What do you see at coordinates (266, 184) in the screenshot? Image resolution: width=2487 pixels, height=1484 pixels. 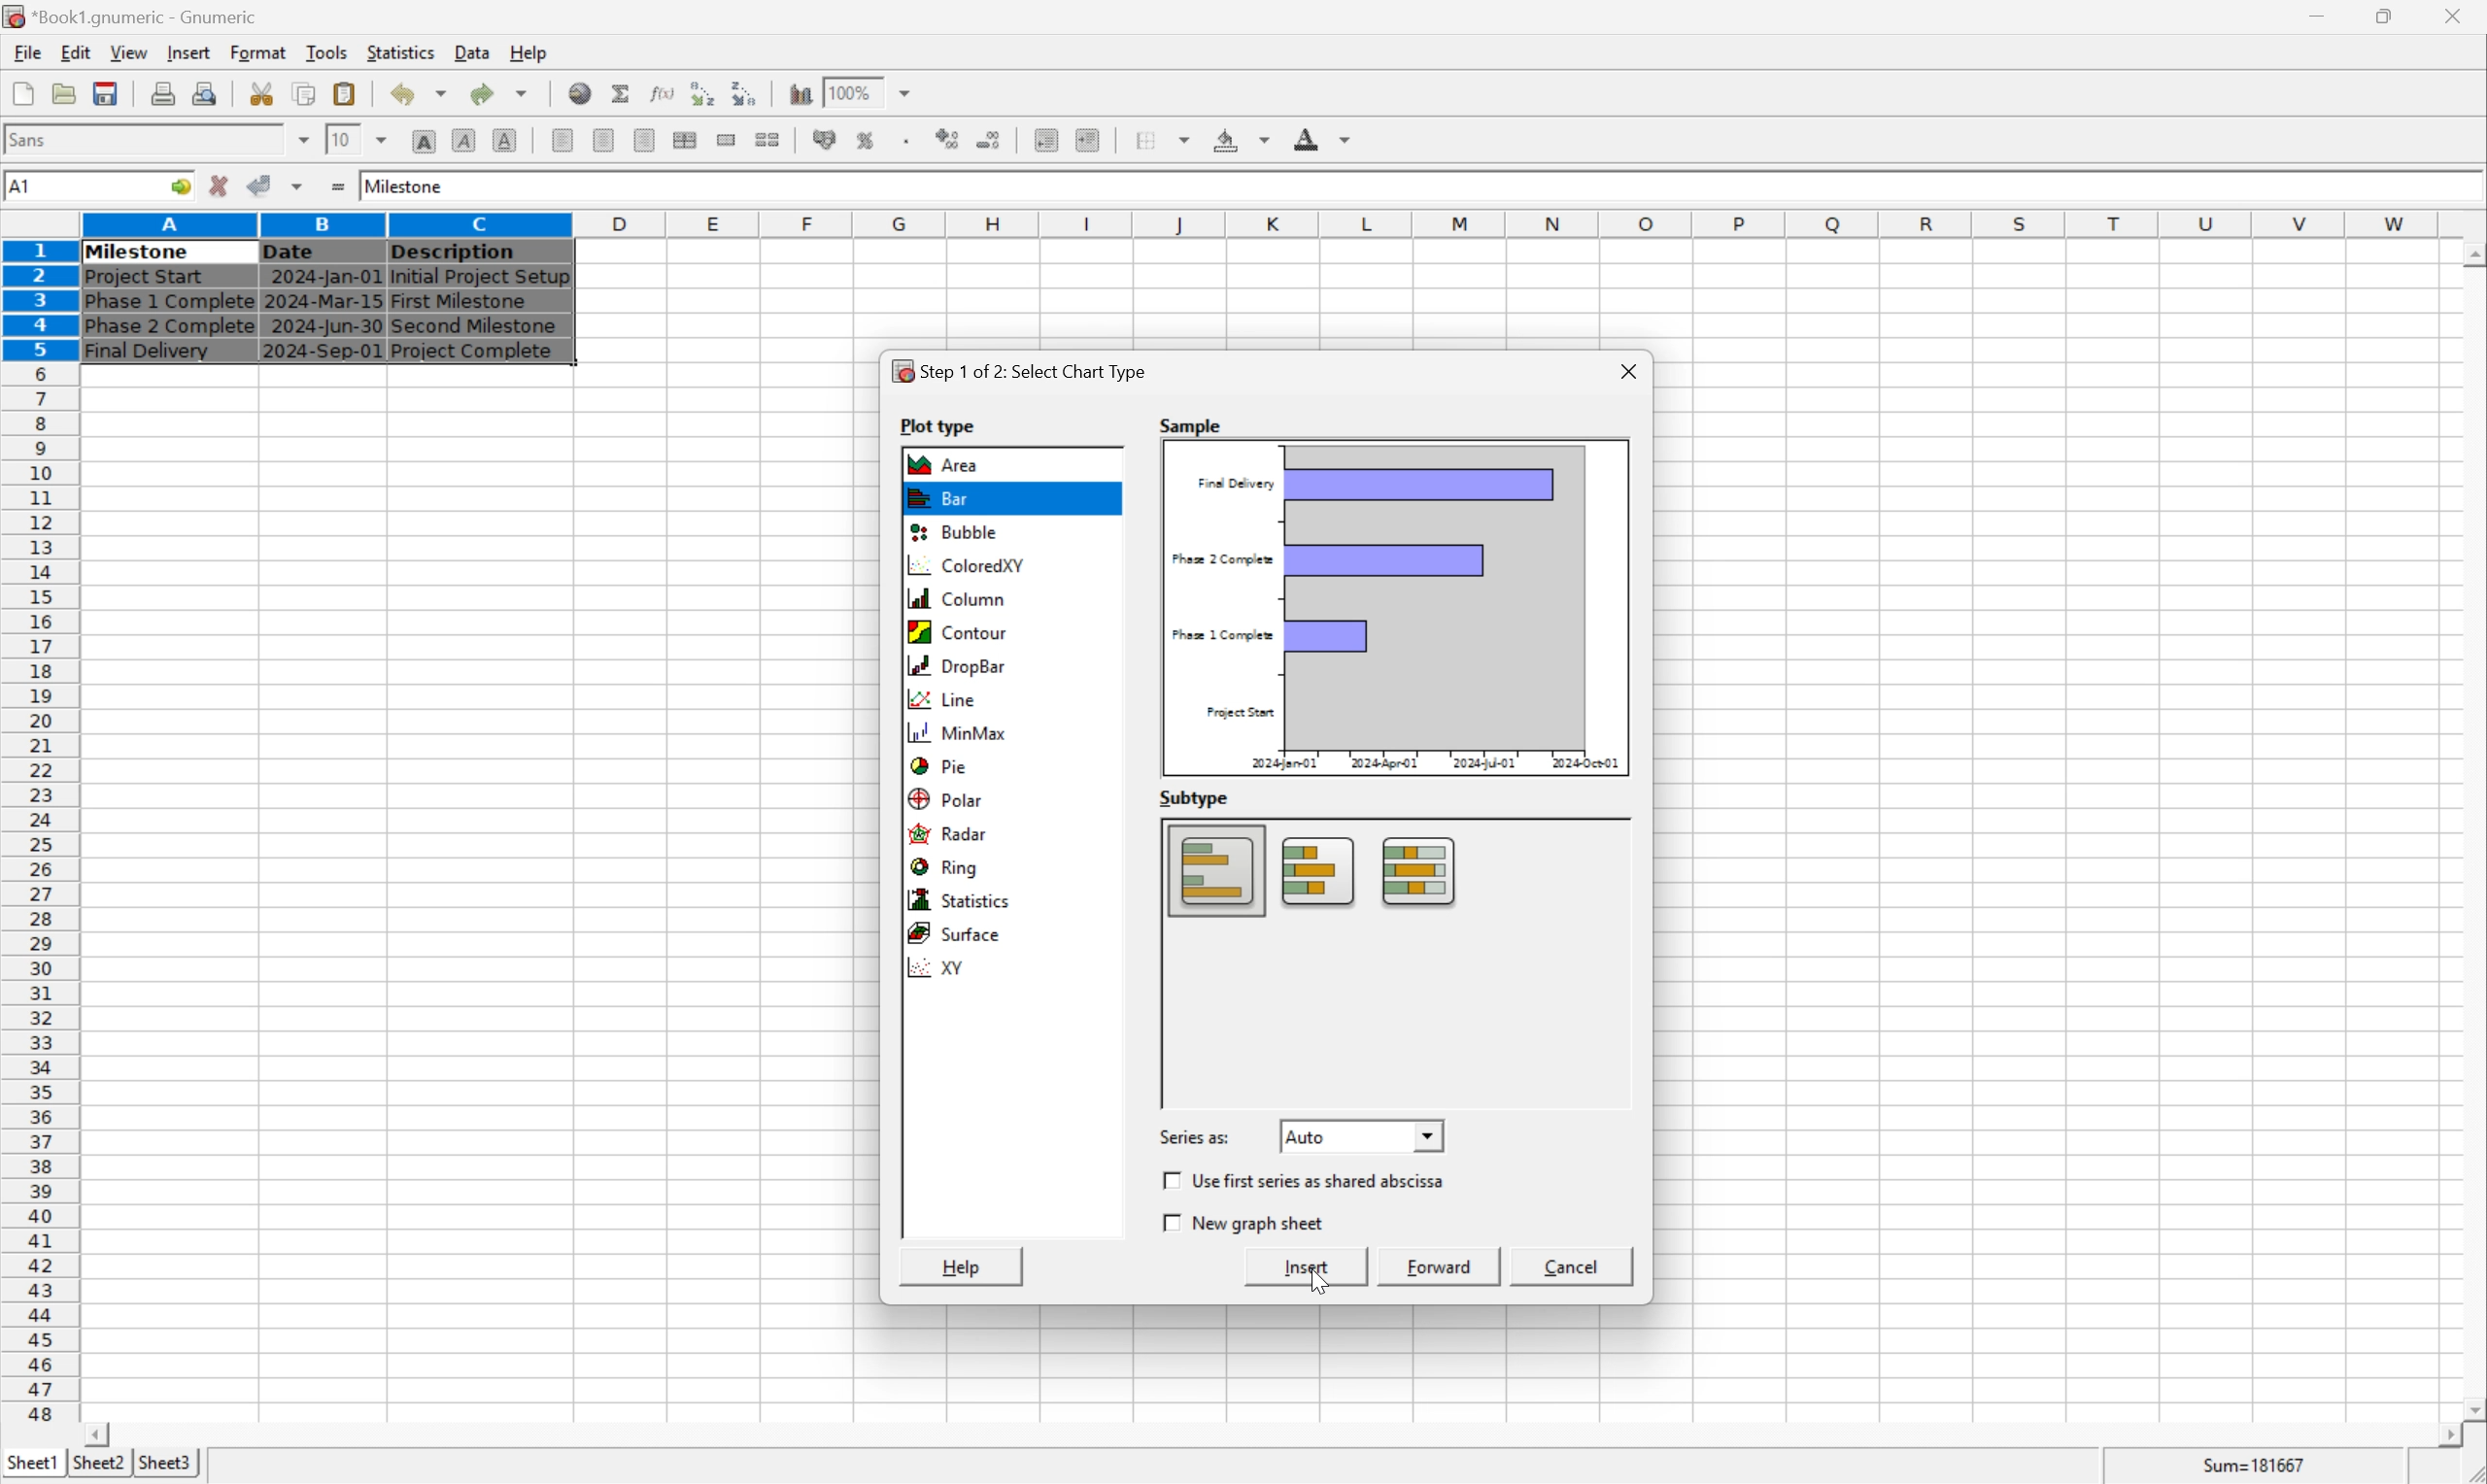 I see `accept changes` at bounding box center [266, 184].